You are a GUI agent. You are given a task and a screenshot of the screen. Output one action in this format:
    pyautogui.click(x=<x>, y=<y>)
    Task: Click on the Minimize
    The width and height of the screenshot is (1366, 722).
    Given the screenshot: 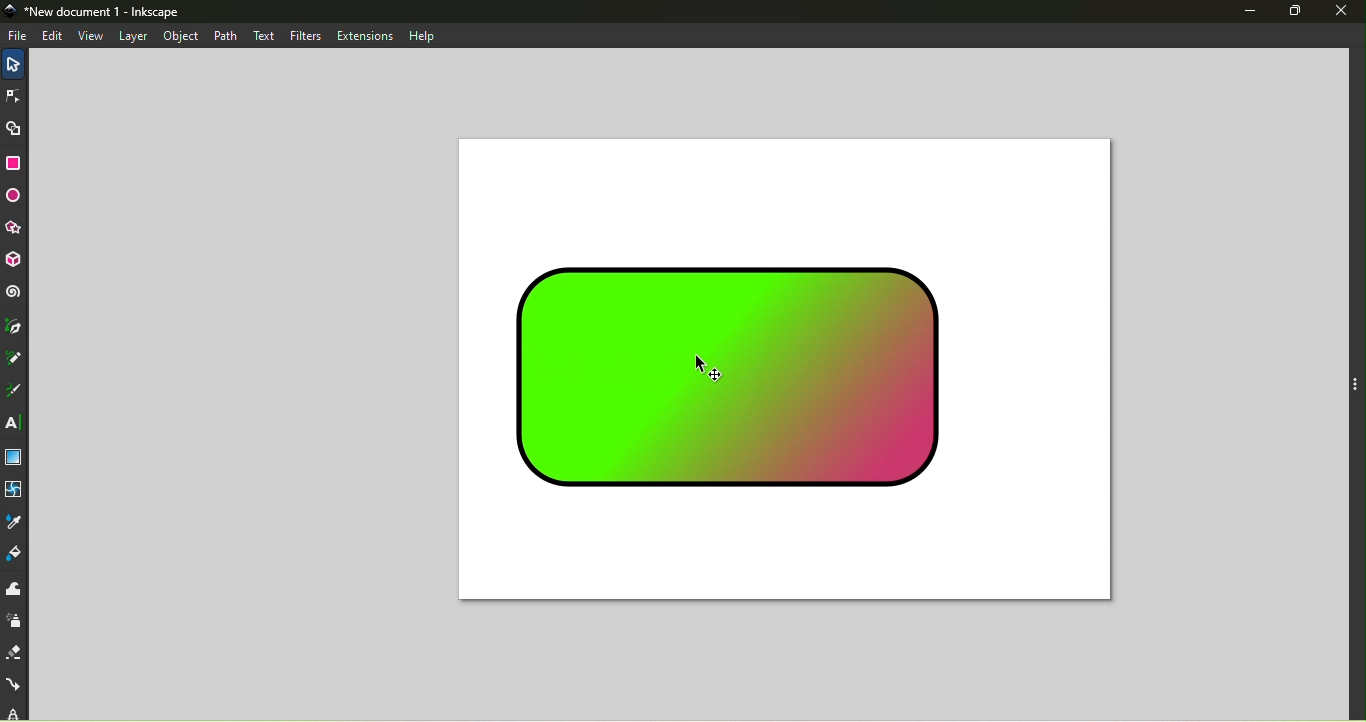 What is the action you would take?
    pyautogui.click(x=1248, y=12)
    